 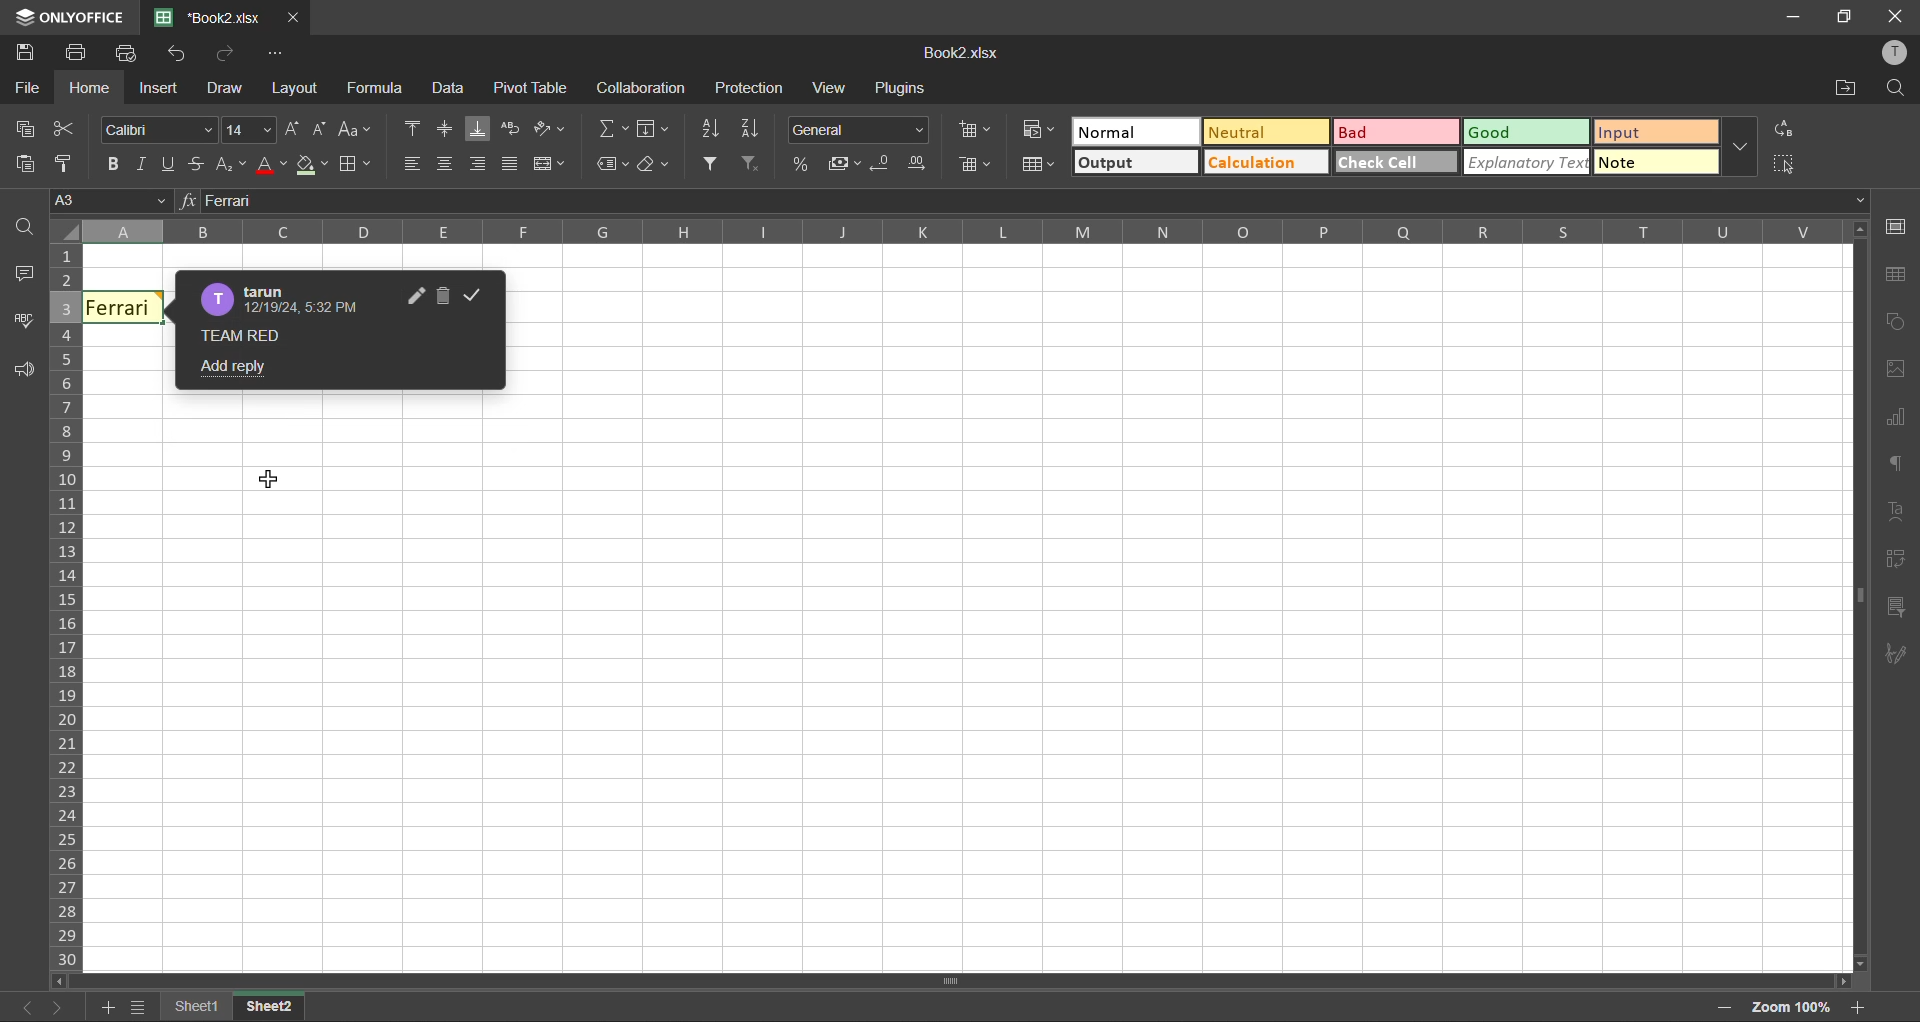 I want to click on formula, so click(x=378, y=91).